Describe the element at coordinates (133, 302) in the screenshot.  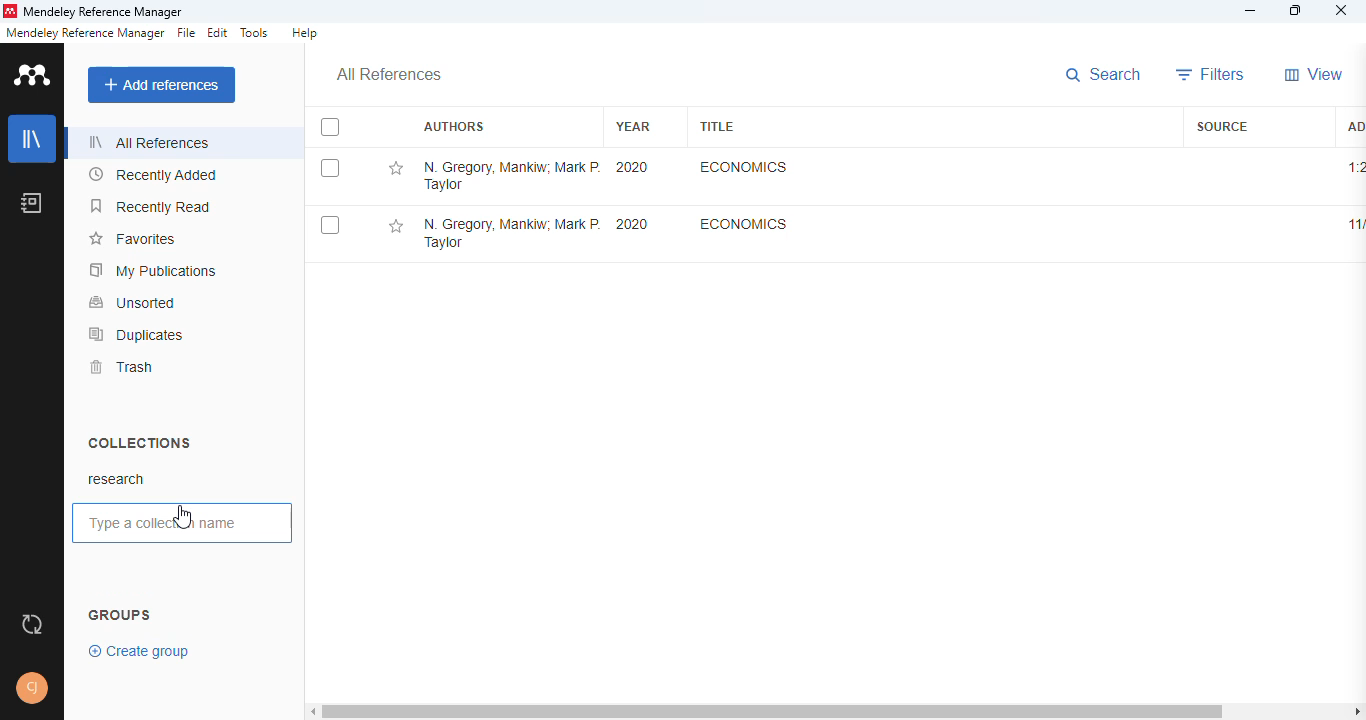
I see `unsorted` at that location.